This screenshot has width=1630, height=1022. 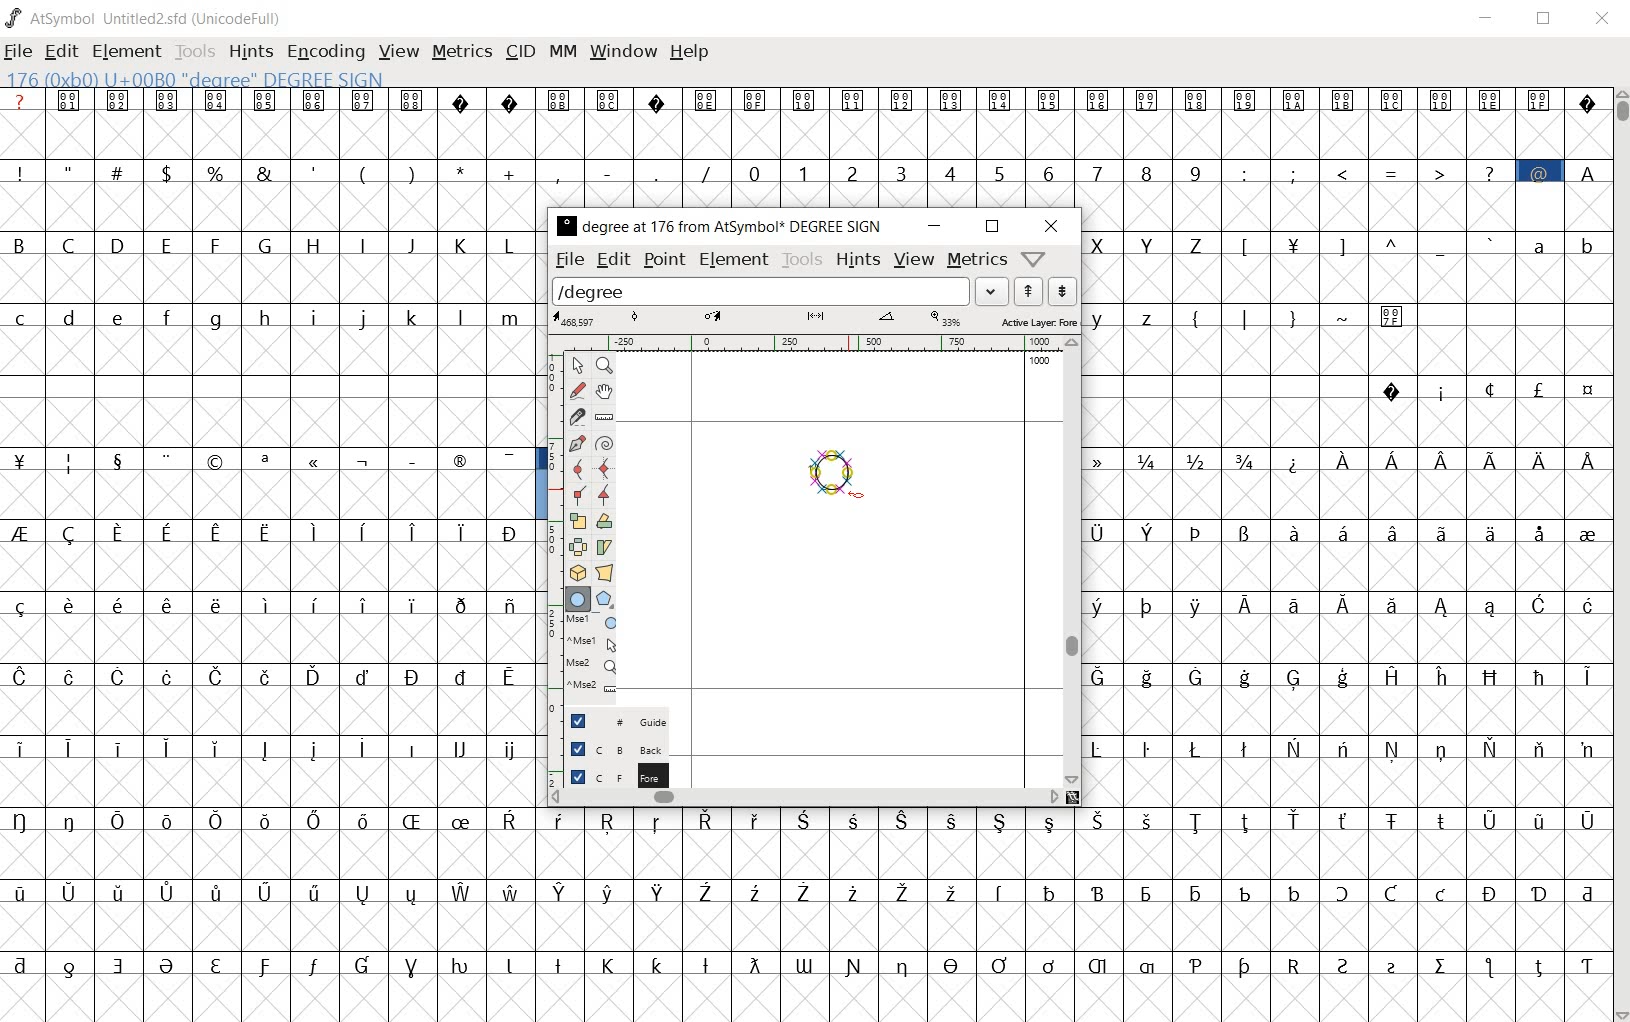 I want to click on perform a perspective transformation on the selection, so click(x=604, y=572).